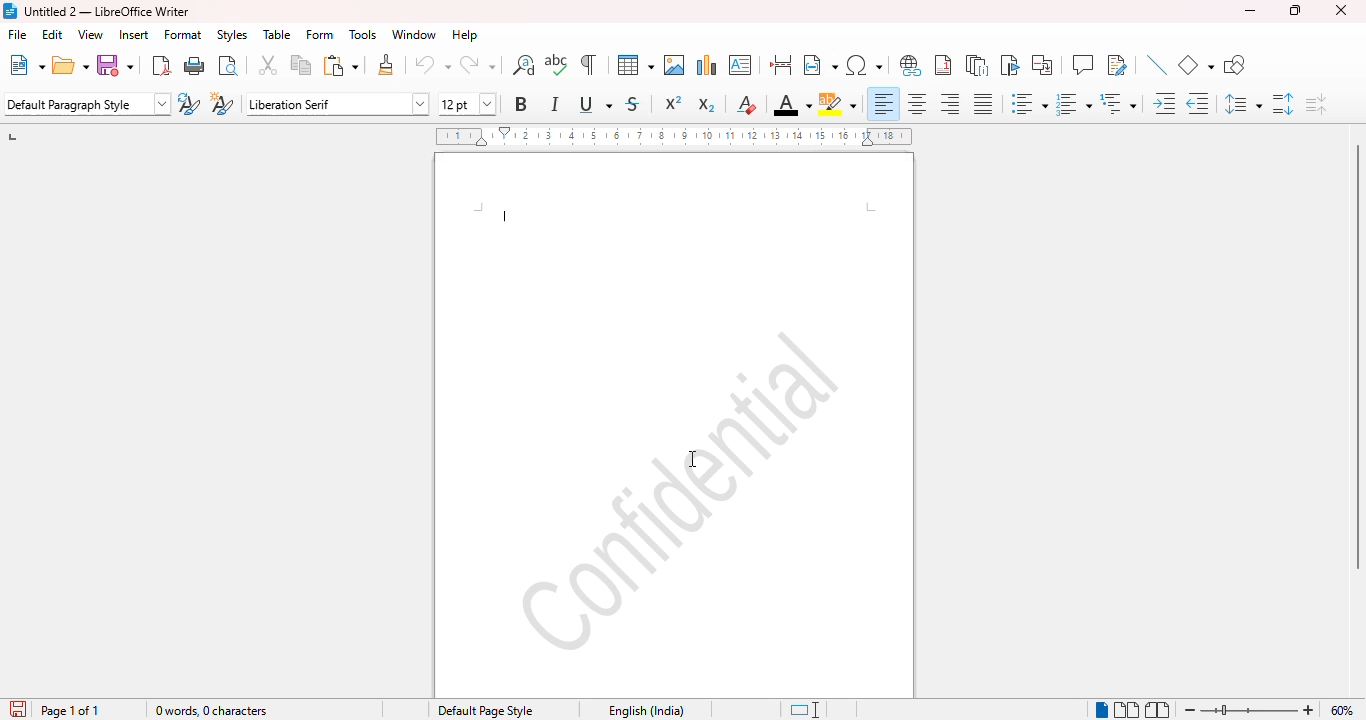  What do you see at coordinates (363, 35) in the screenshot?
I see `tools` at bounding box center [363, 35].